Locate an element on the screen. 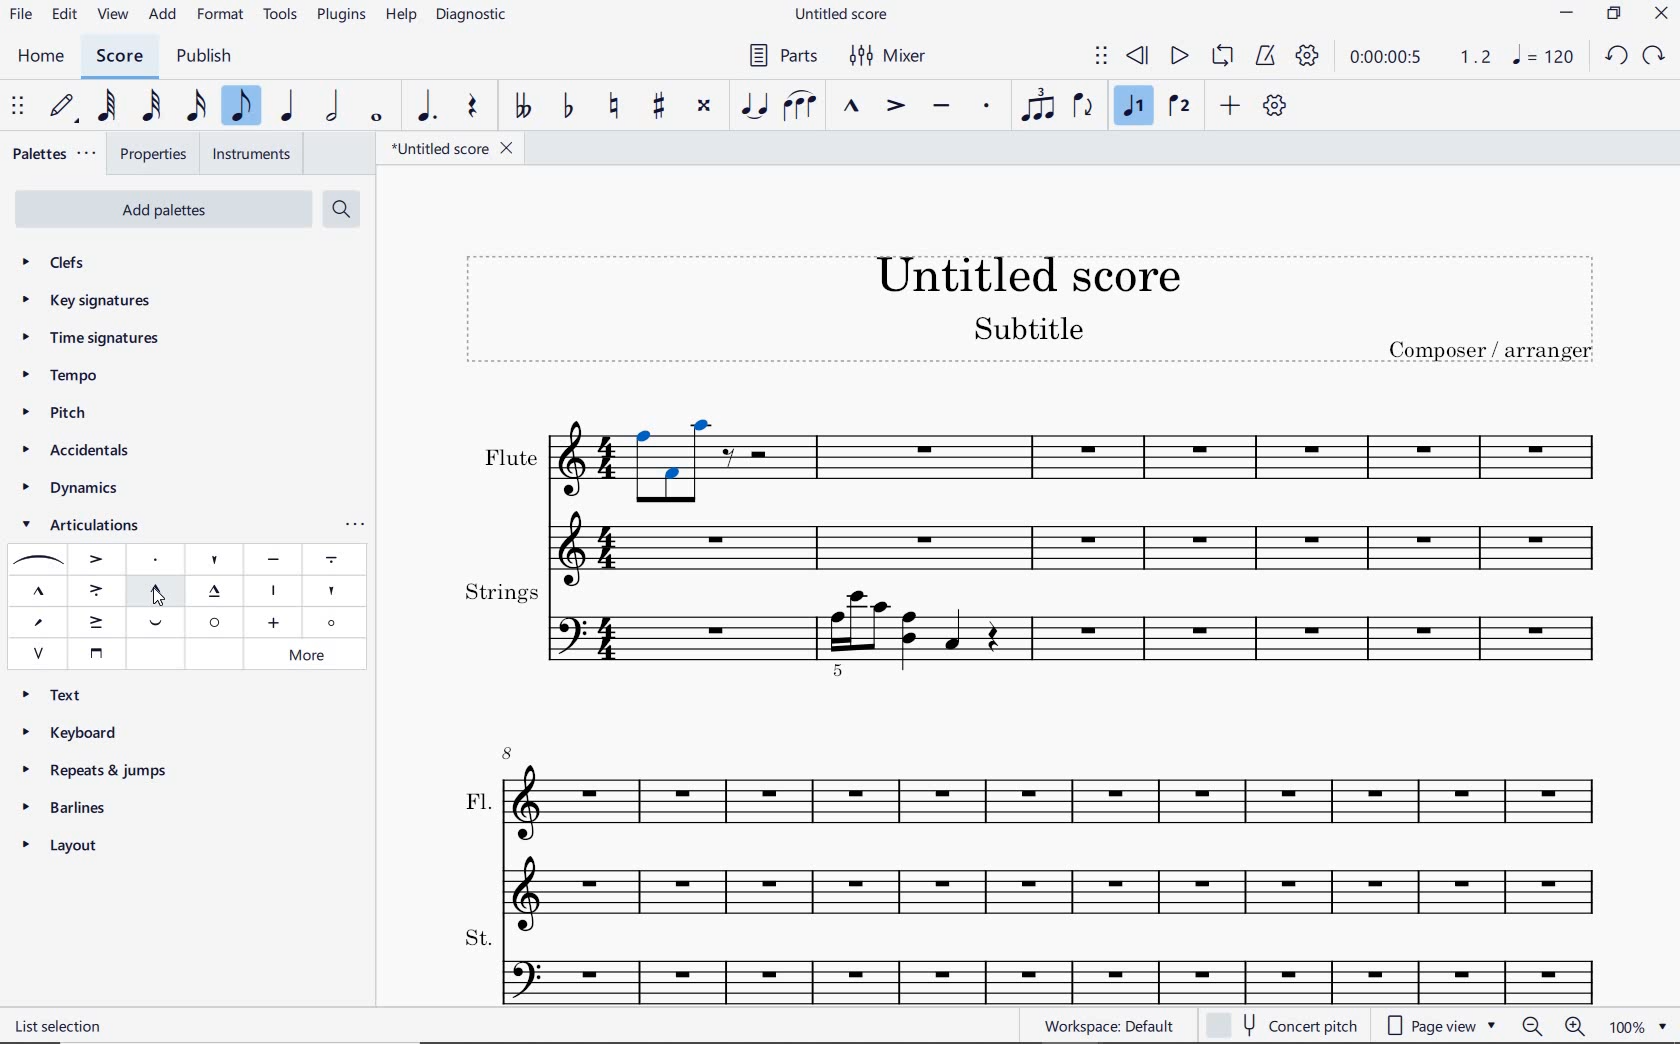 This screenshot has width=1680, height=1044. TENUTO is located at coordinates (942, 107).